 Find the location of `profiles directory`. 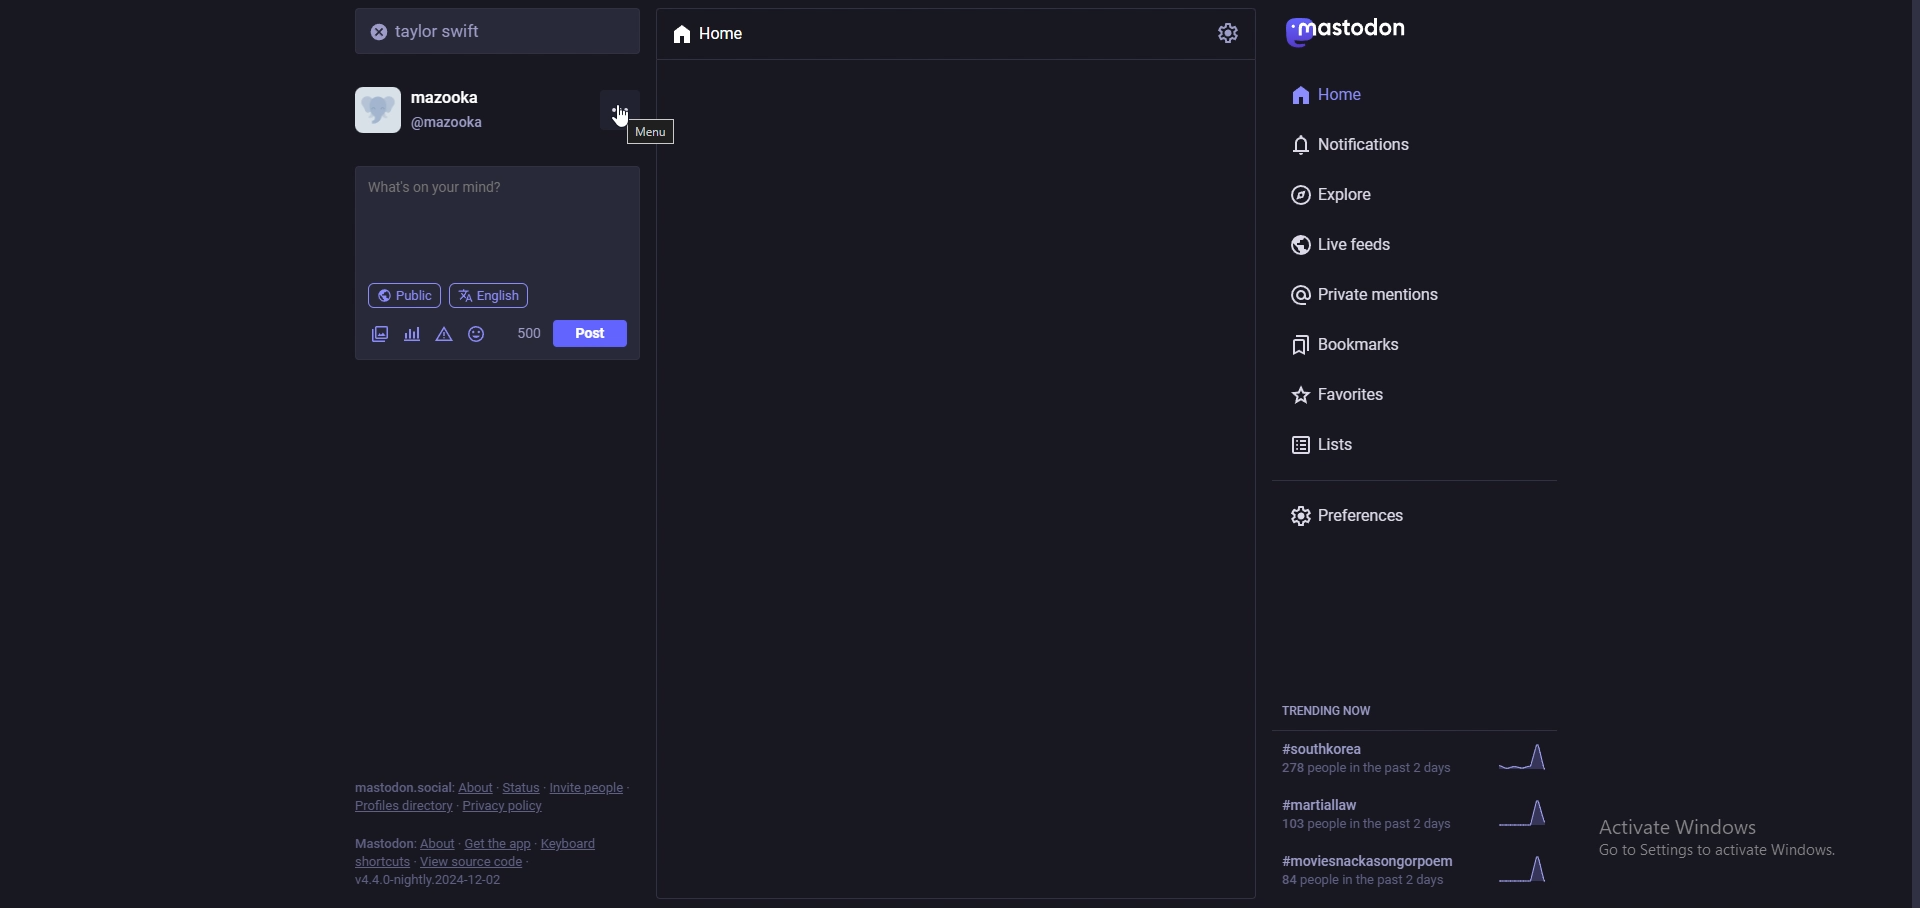

profiles directory is located at coordinates (404, 808).